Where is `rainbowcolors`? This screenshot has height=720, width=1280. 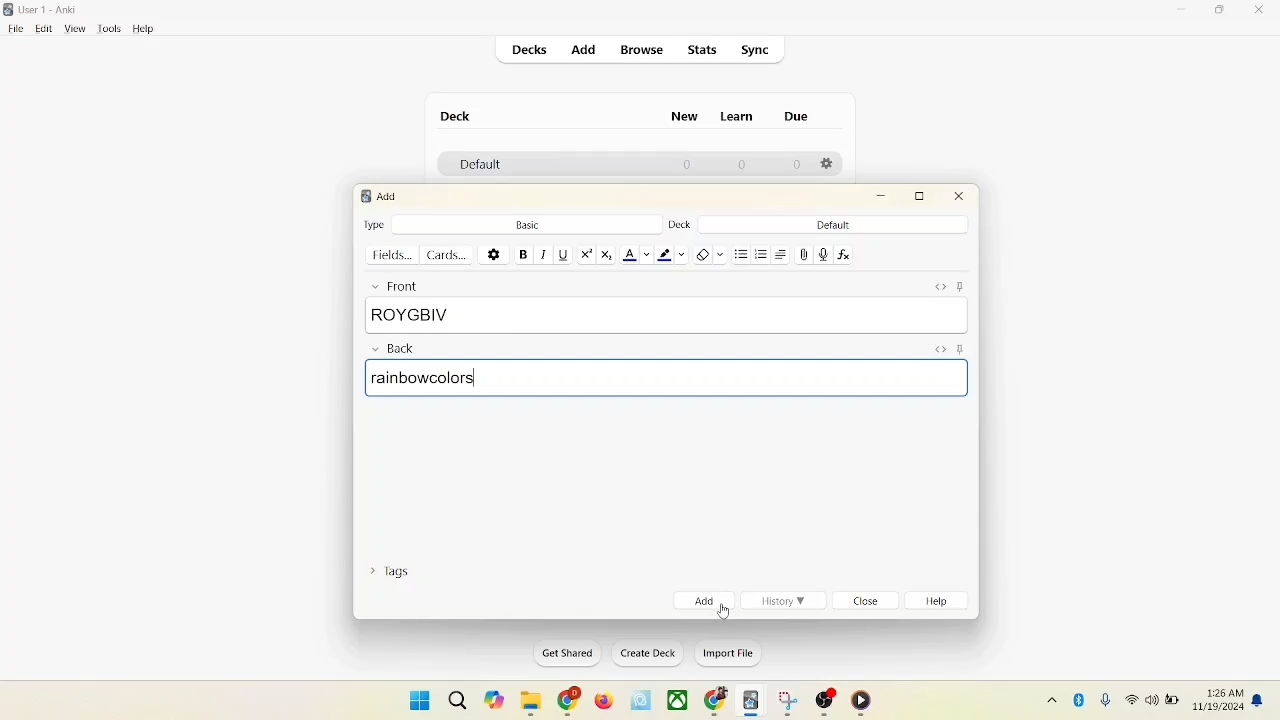 rainbowcolors is located at coordinates (668, 380).